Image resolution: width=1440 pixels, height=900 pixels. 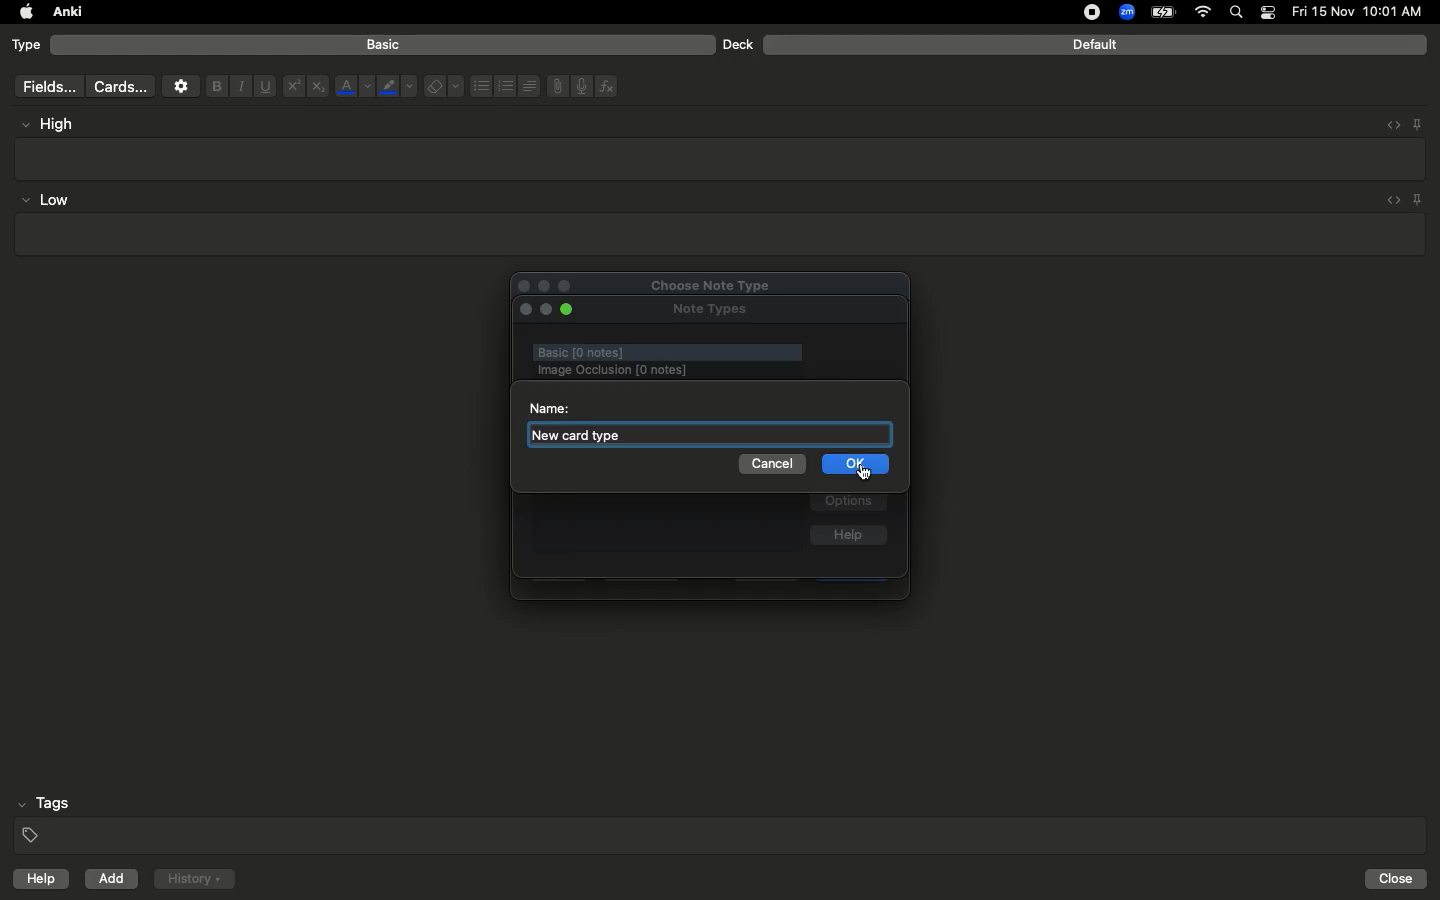 I want to click on Embed, so click(x=1387, y=125).